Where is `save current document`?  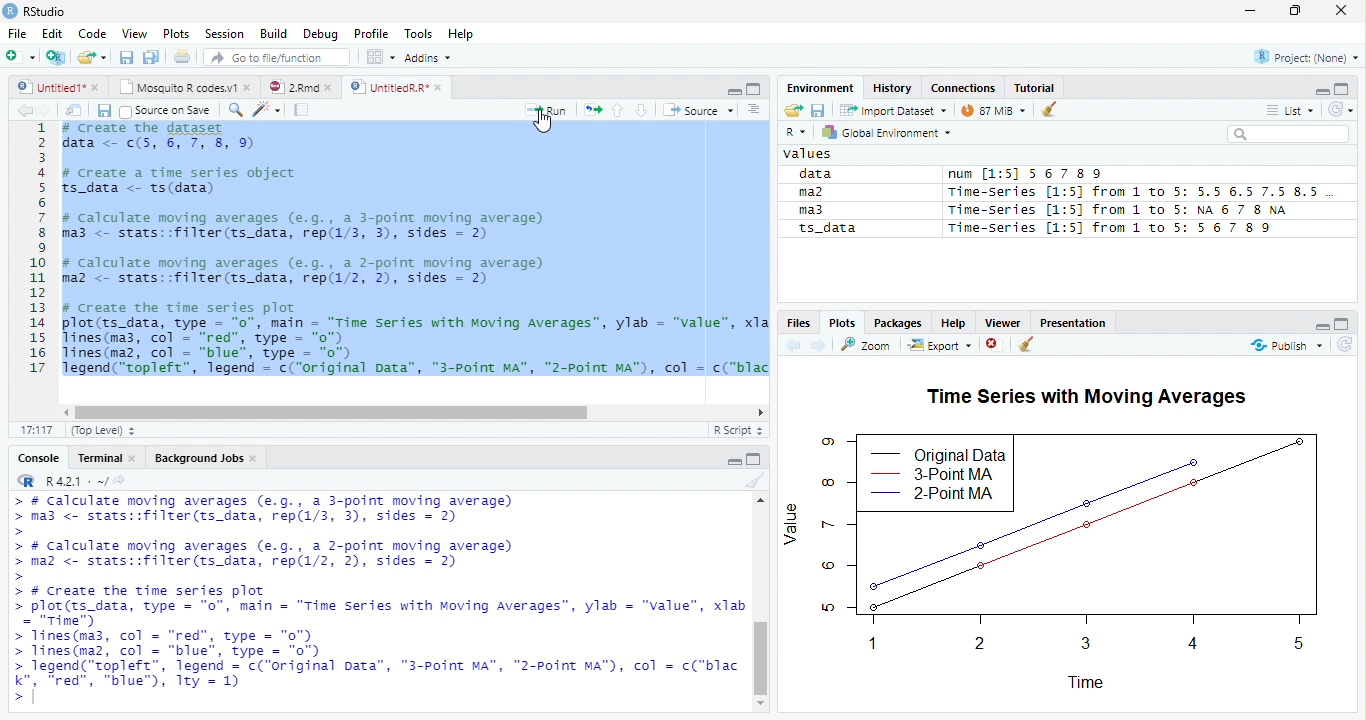 save current document is located at coordinates (819, 111).